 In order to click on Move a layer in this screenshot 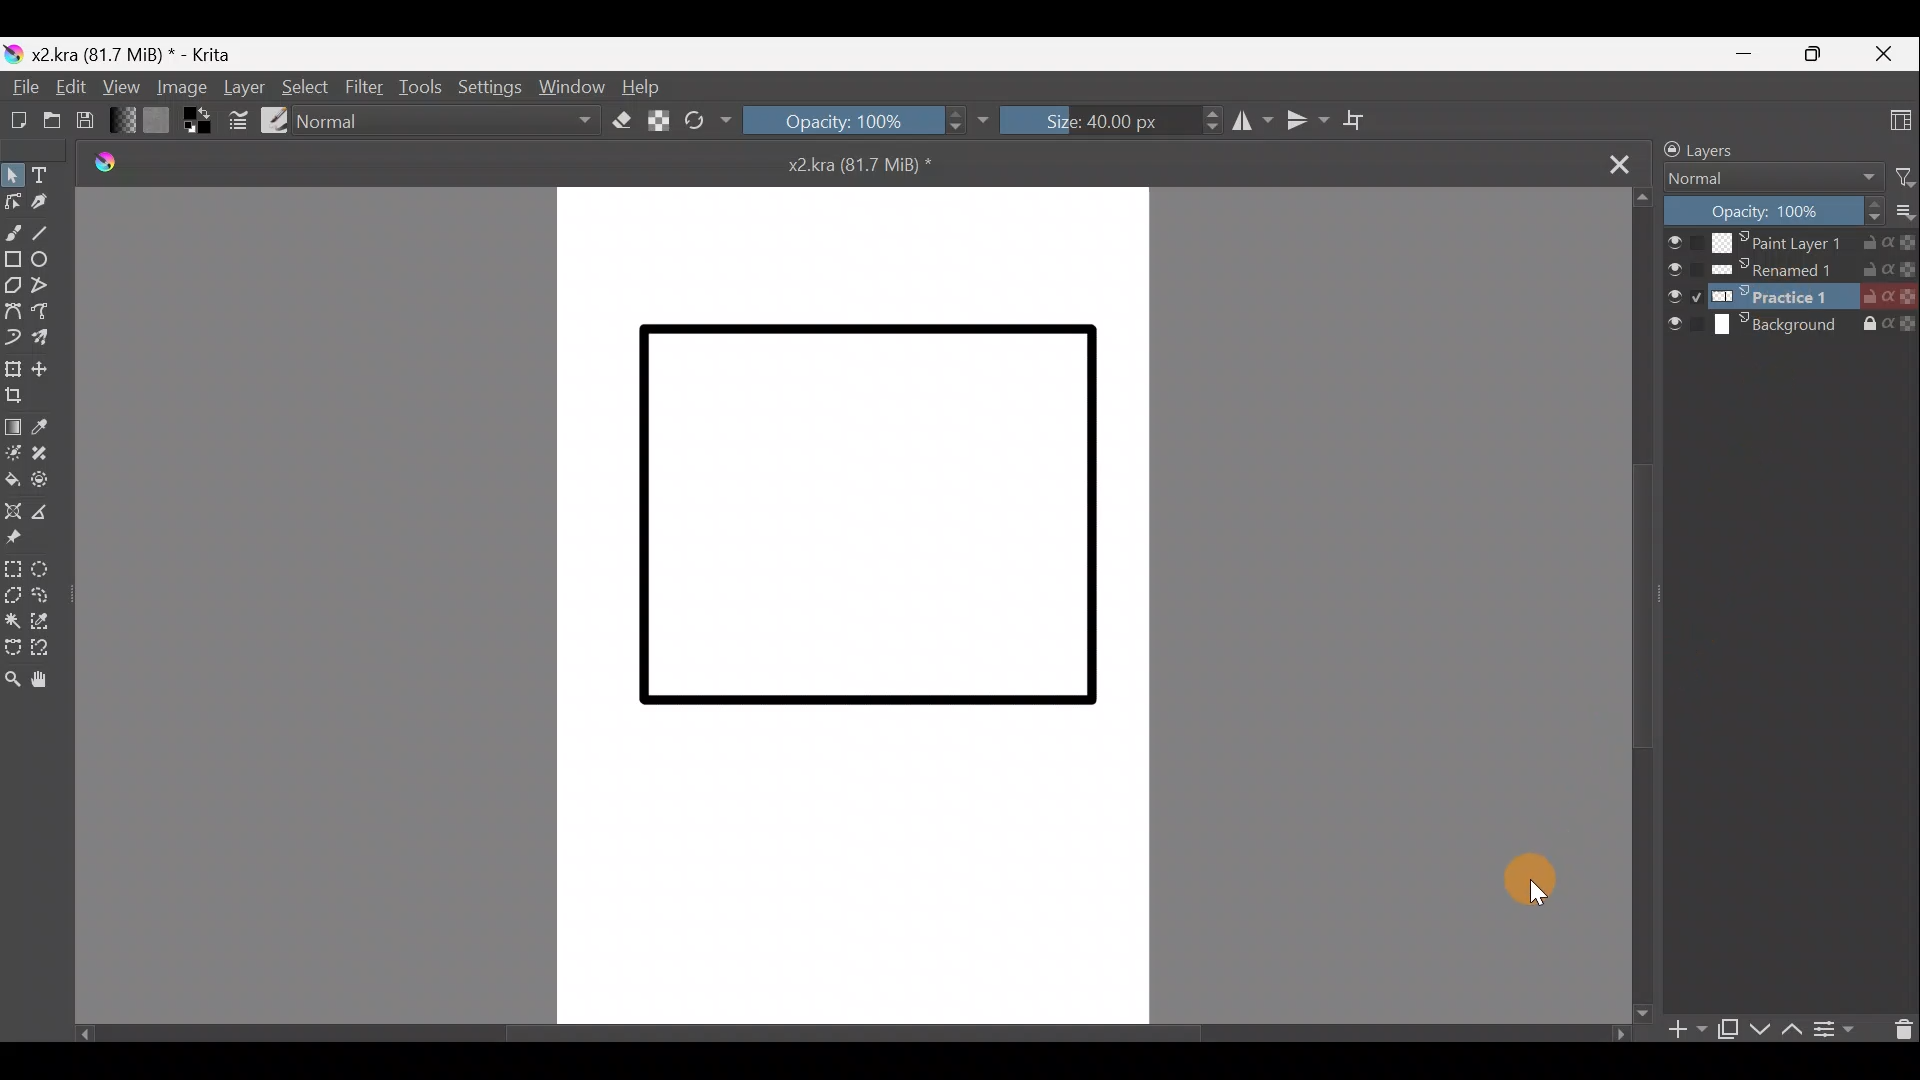, I will do `click(51, 368)`.